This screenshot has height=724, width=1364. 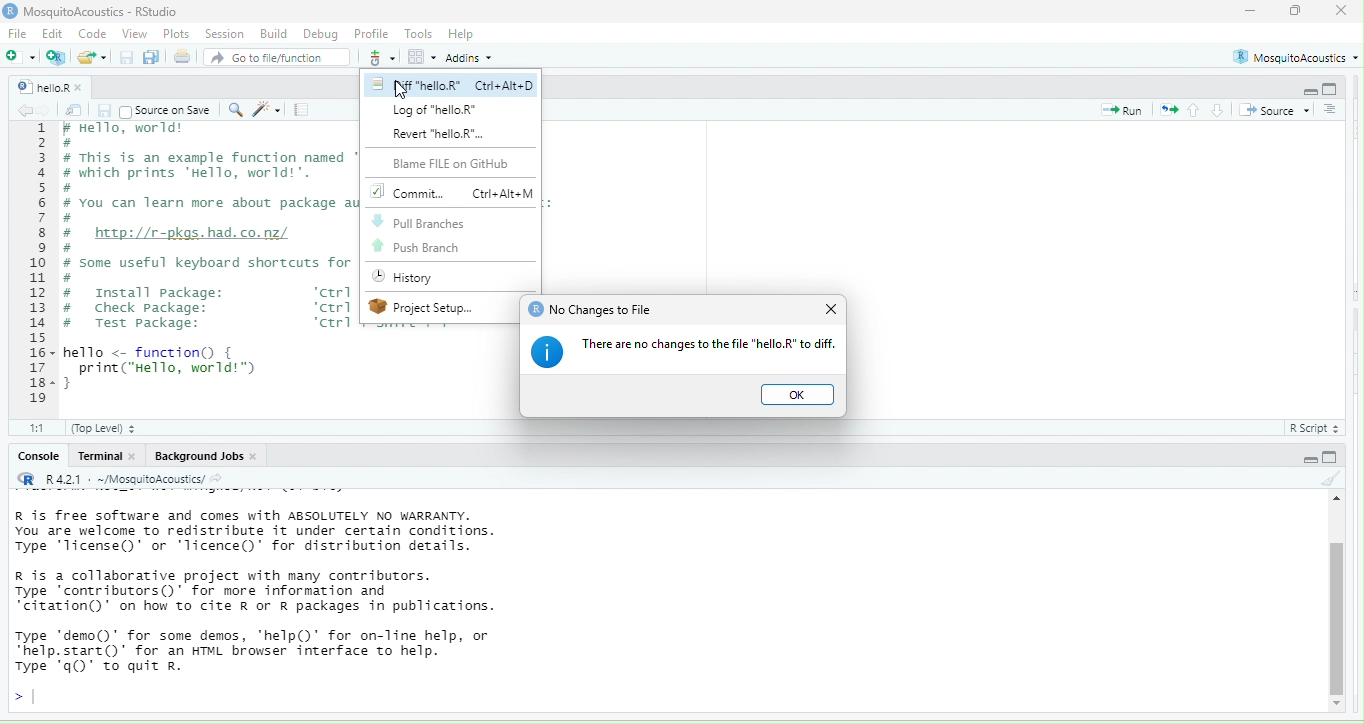 I want to click on scroll down, so click(x=1338, y=703).